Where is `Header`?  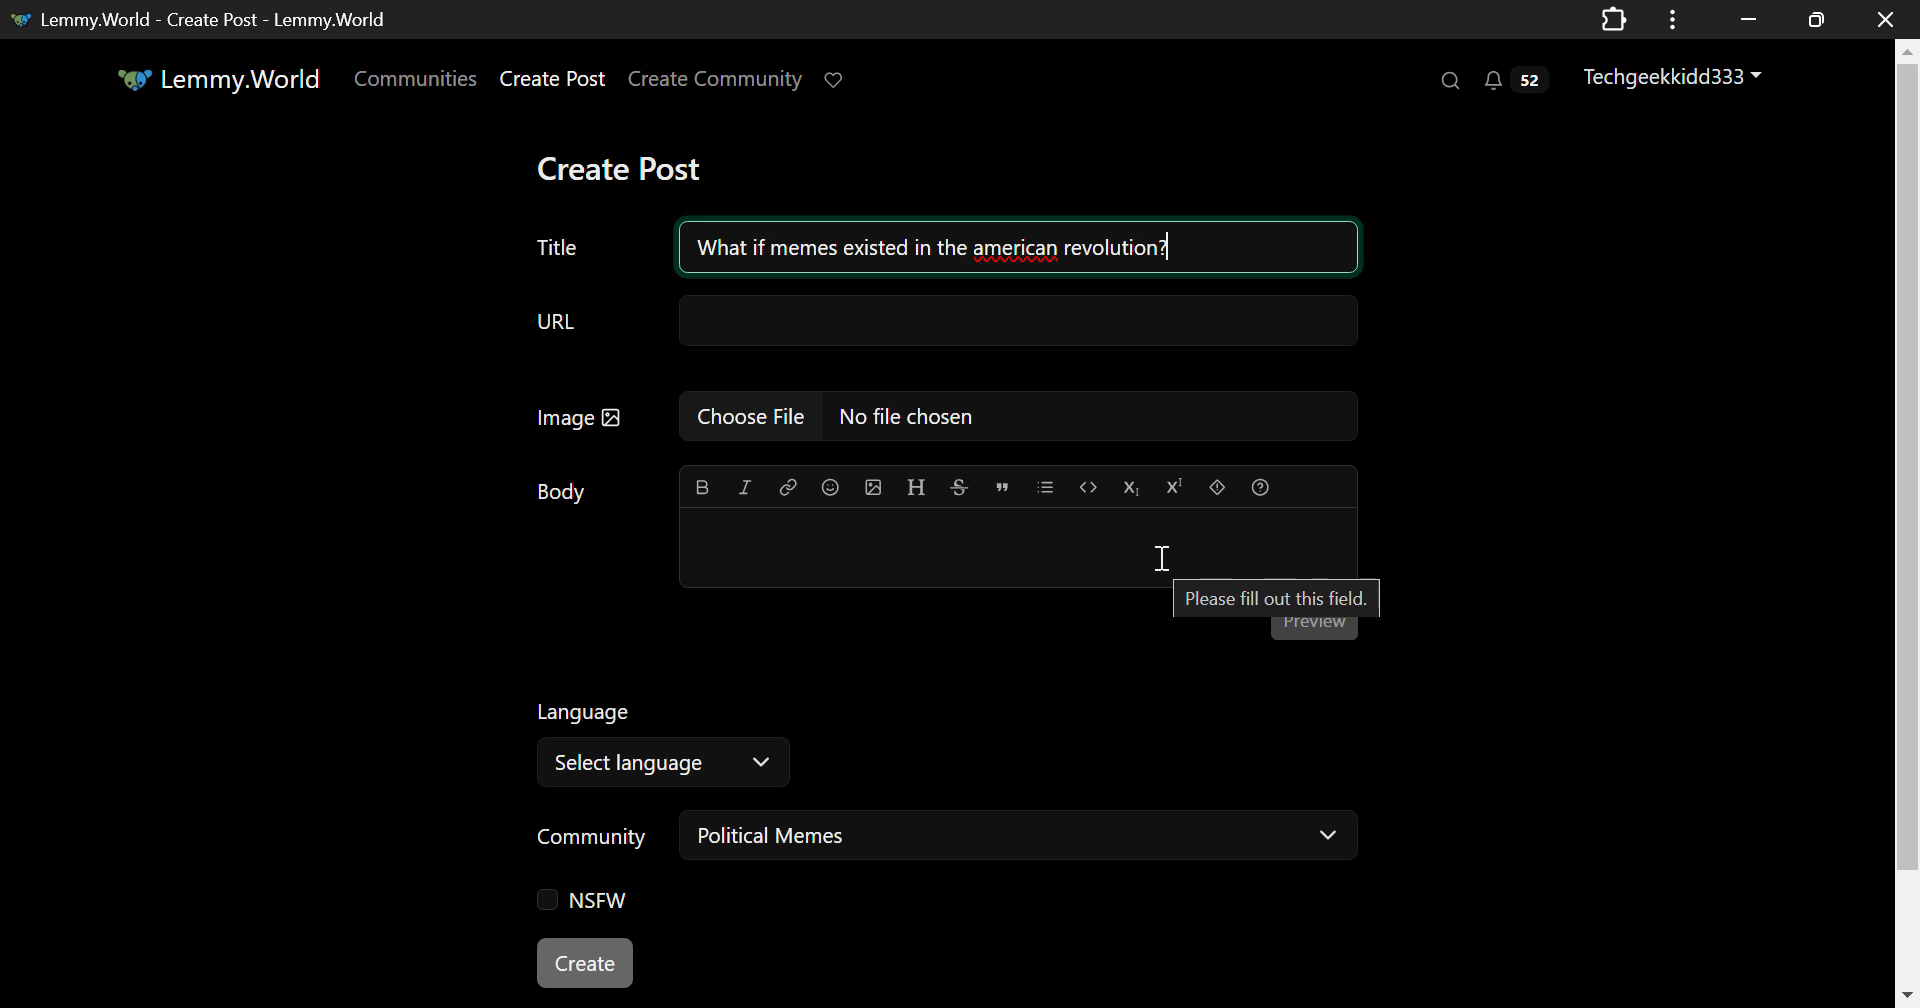 Header is located at coordinates (917, 487).